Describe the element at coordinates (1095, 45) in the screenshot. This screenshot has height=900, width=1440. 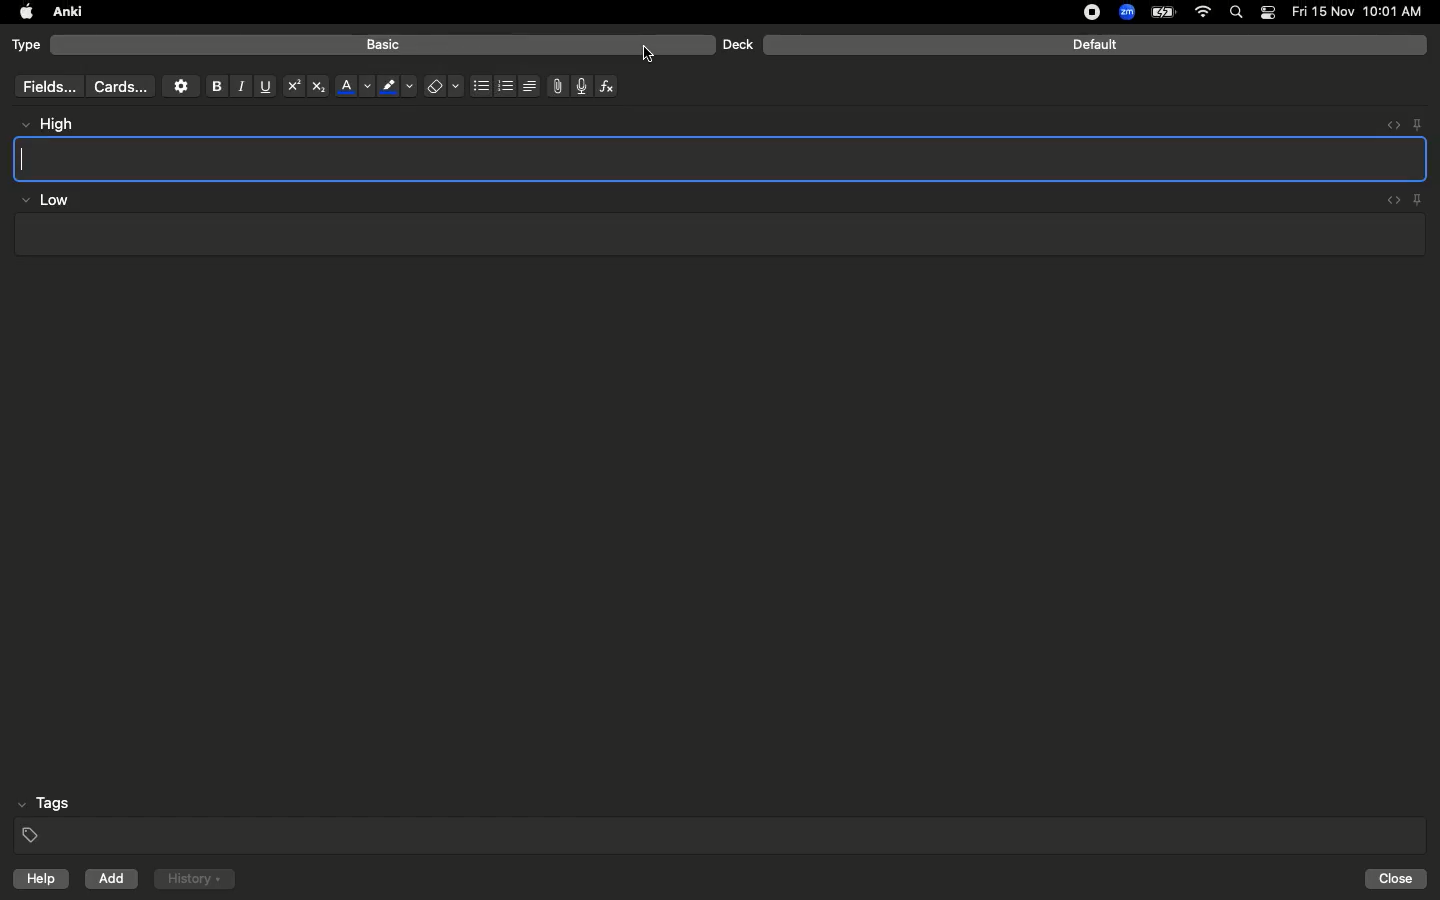
I see `Default` at that location.